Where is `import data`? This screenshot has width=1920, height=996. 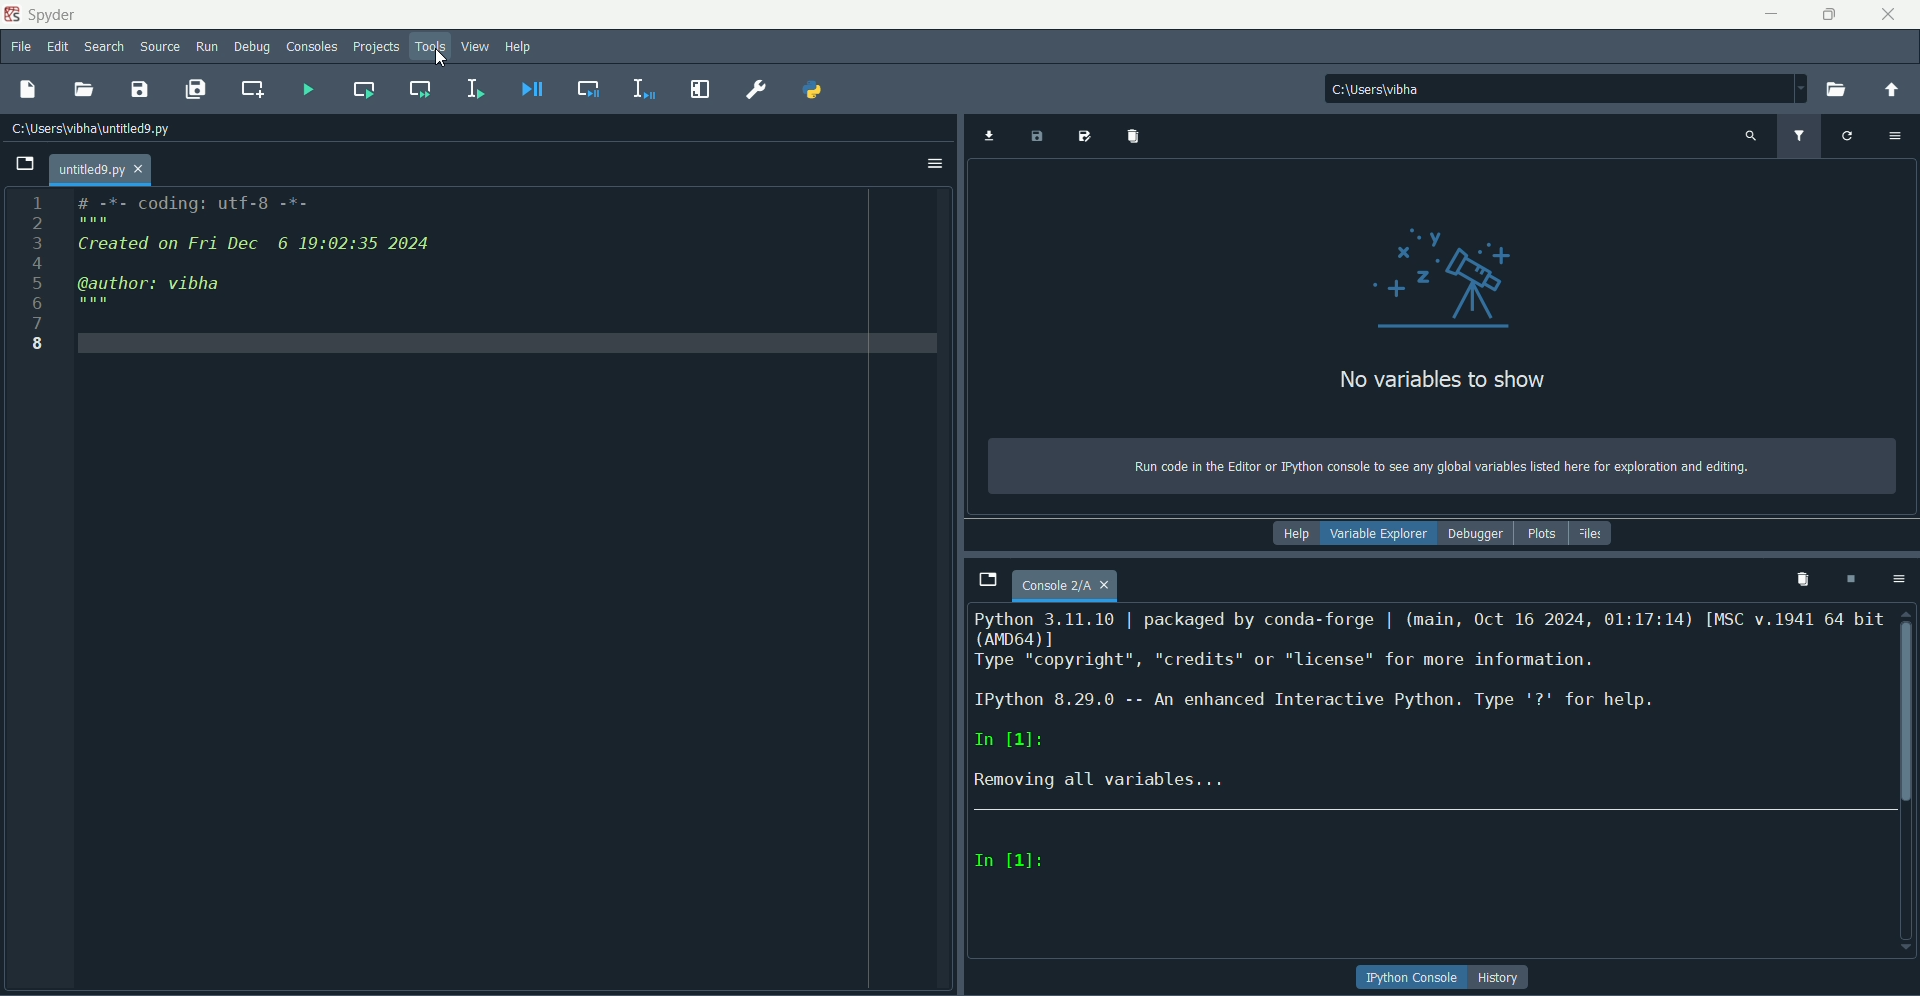
import data is located at coordinates (987, 137).